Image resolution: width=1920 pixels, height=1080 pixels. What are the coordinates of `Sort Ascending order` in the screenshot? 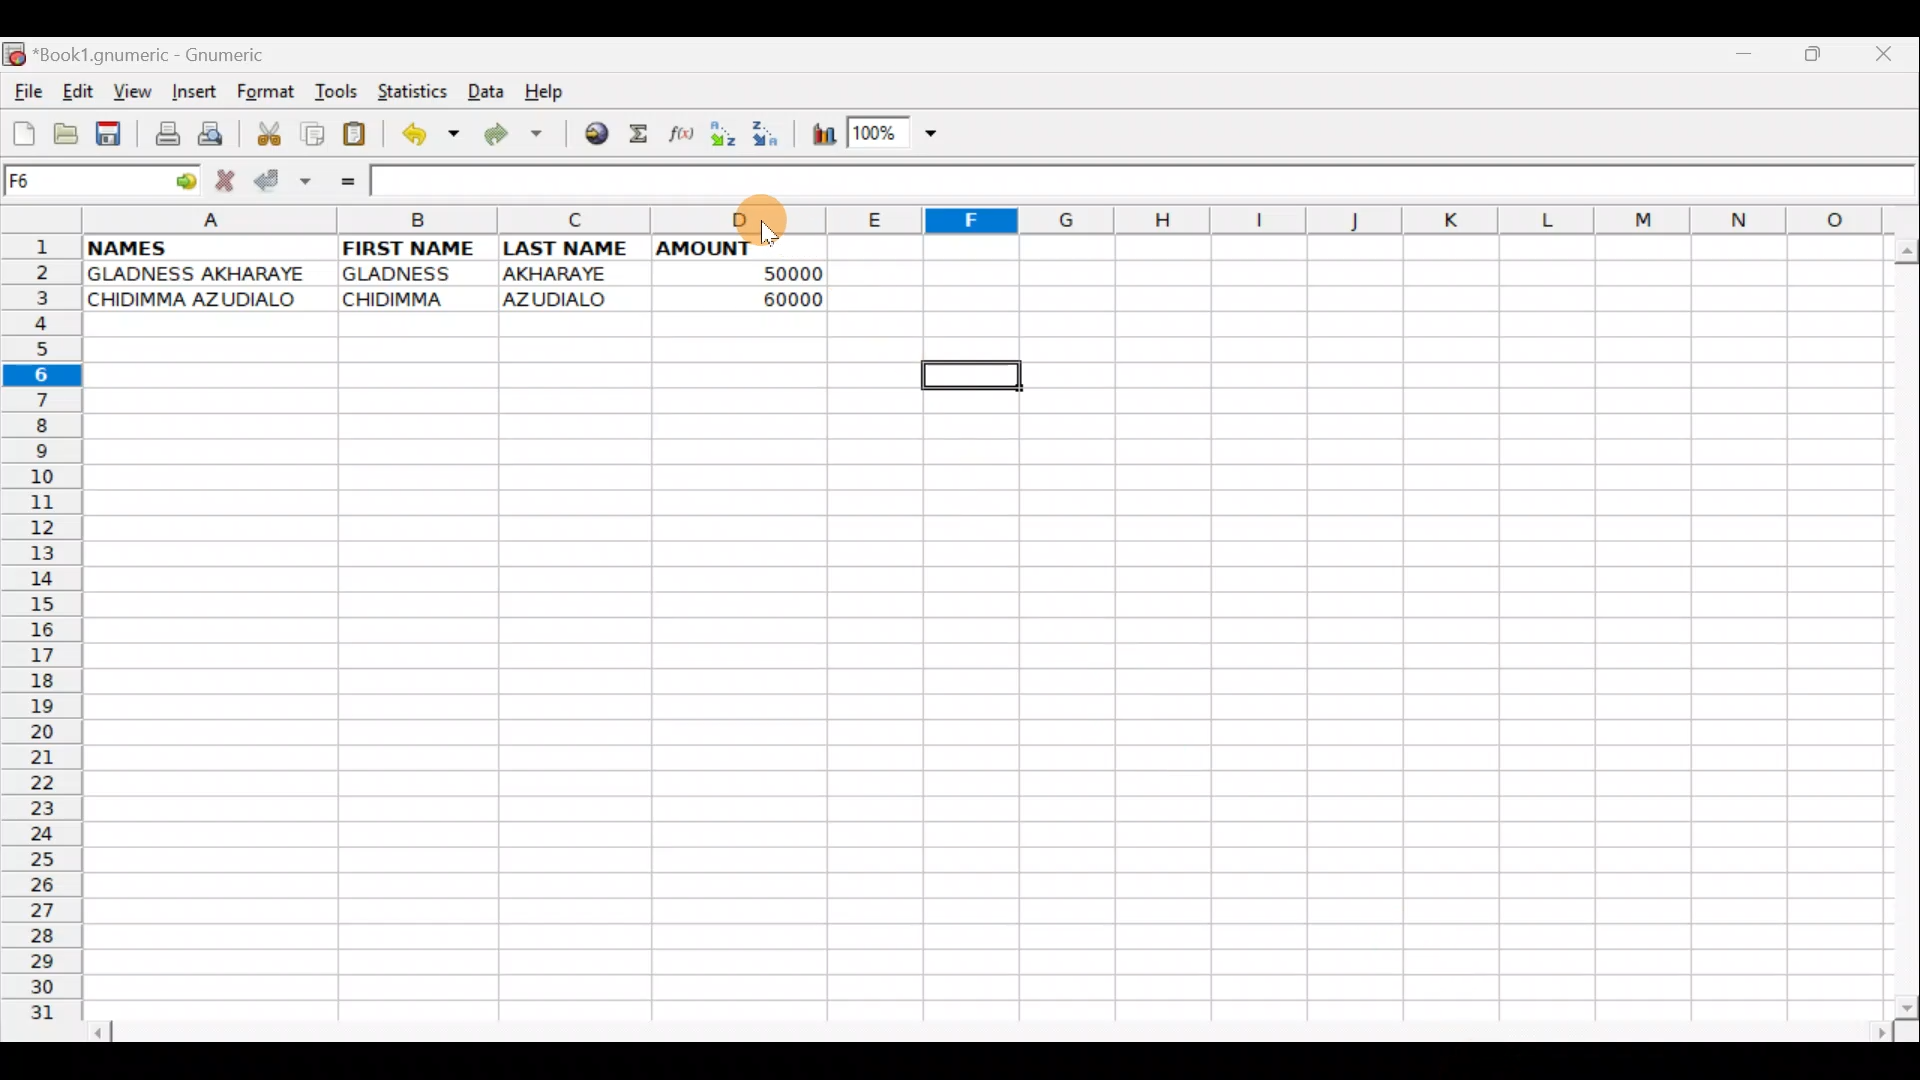 It's located at (725, 135).